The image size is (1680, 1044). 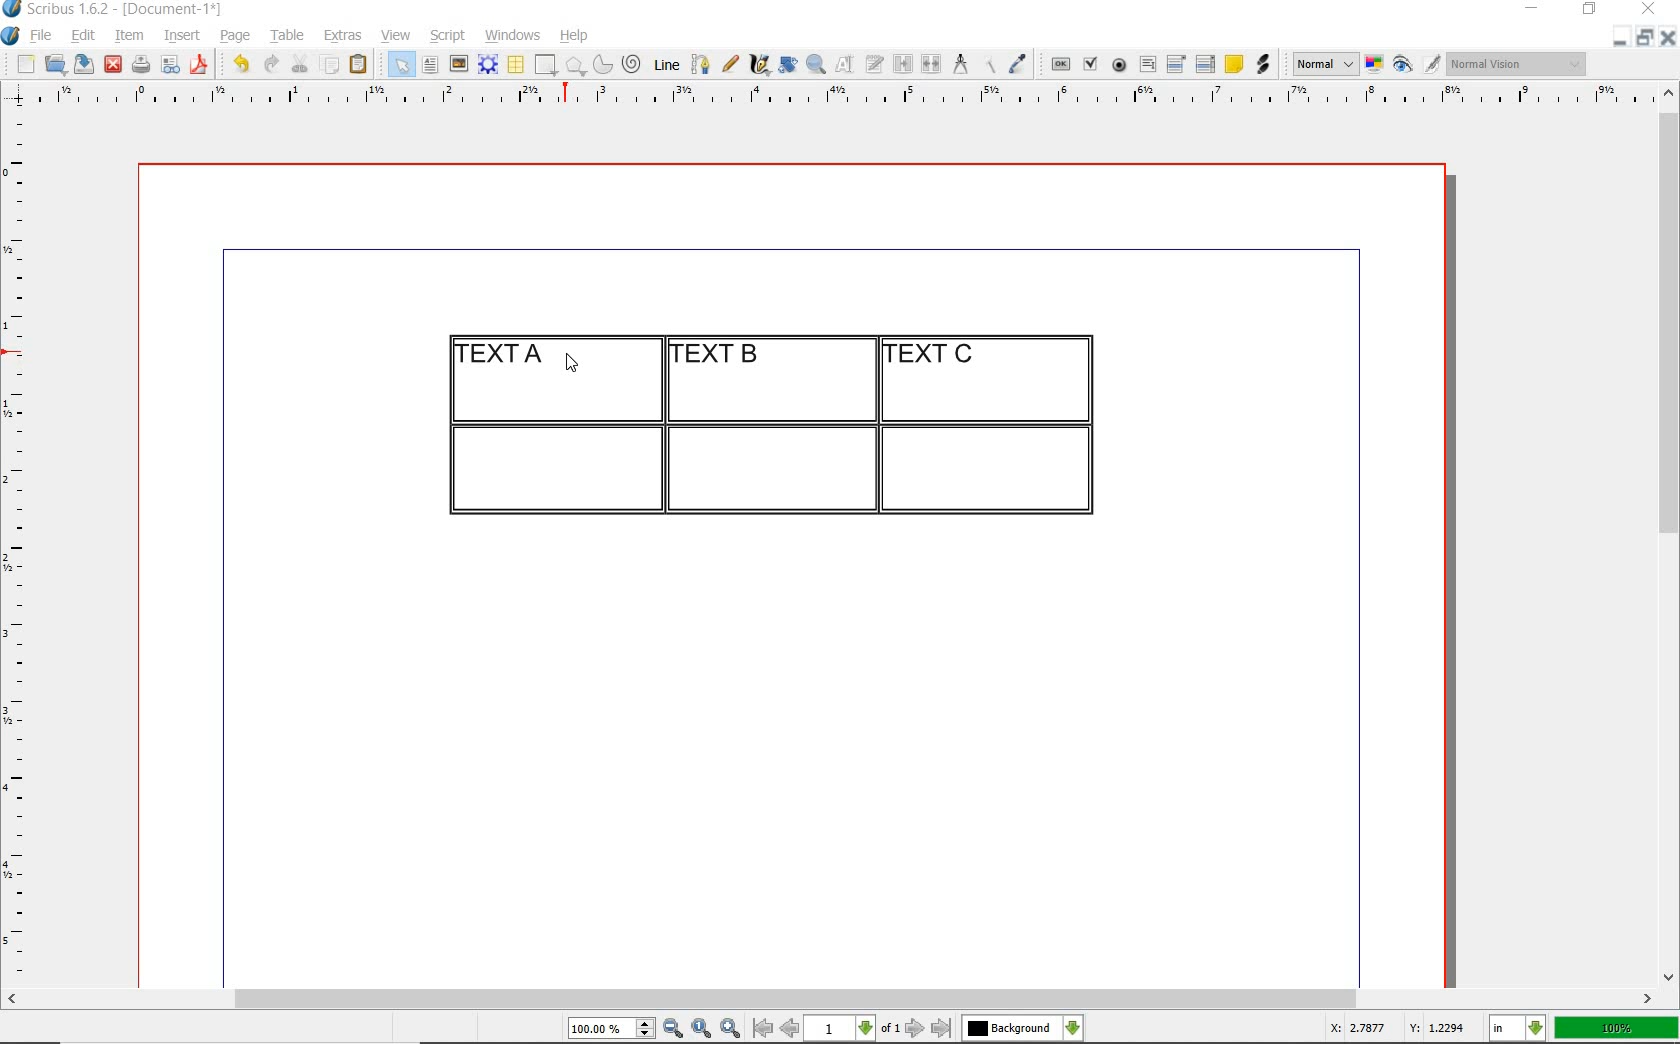 What do you see at coordinates (770, 415) in the screenshot?
I see `table frame` at bounding box center [770, 415].